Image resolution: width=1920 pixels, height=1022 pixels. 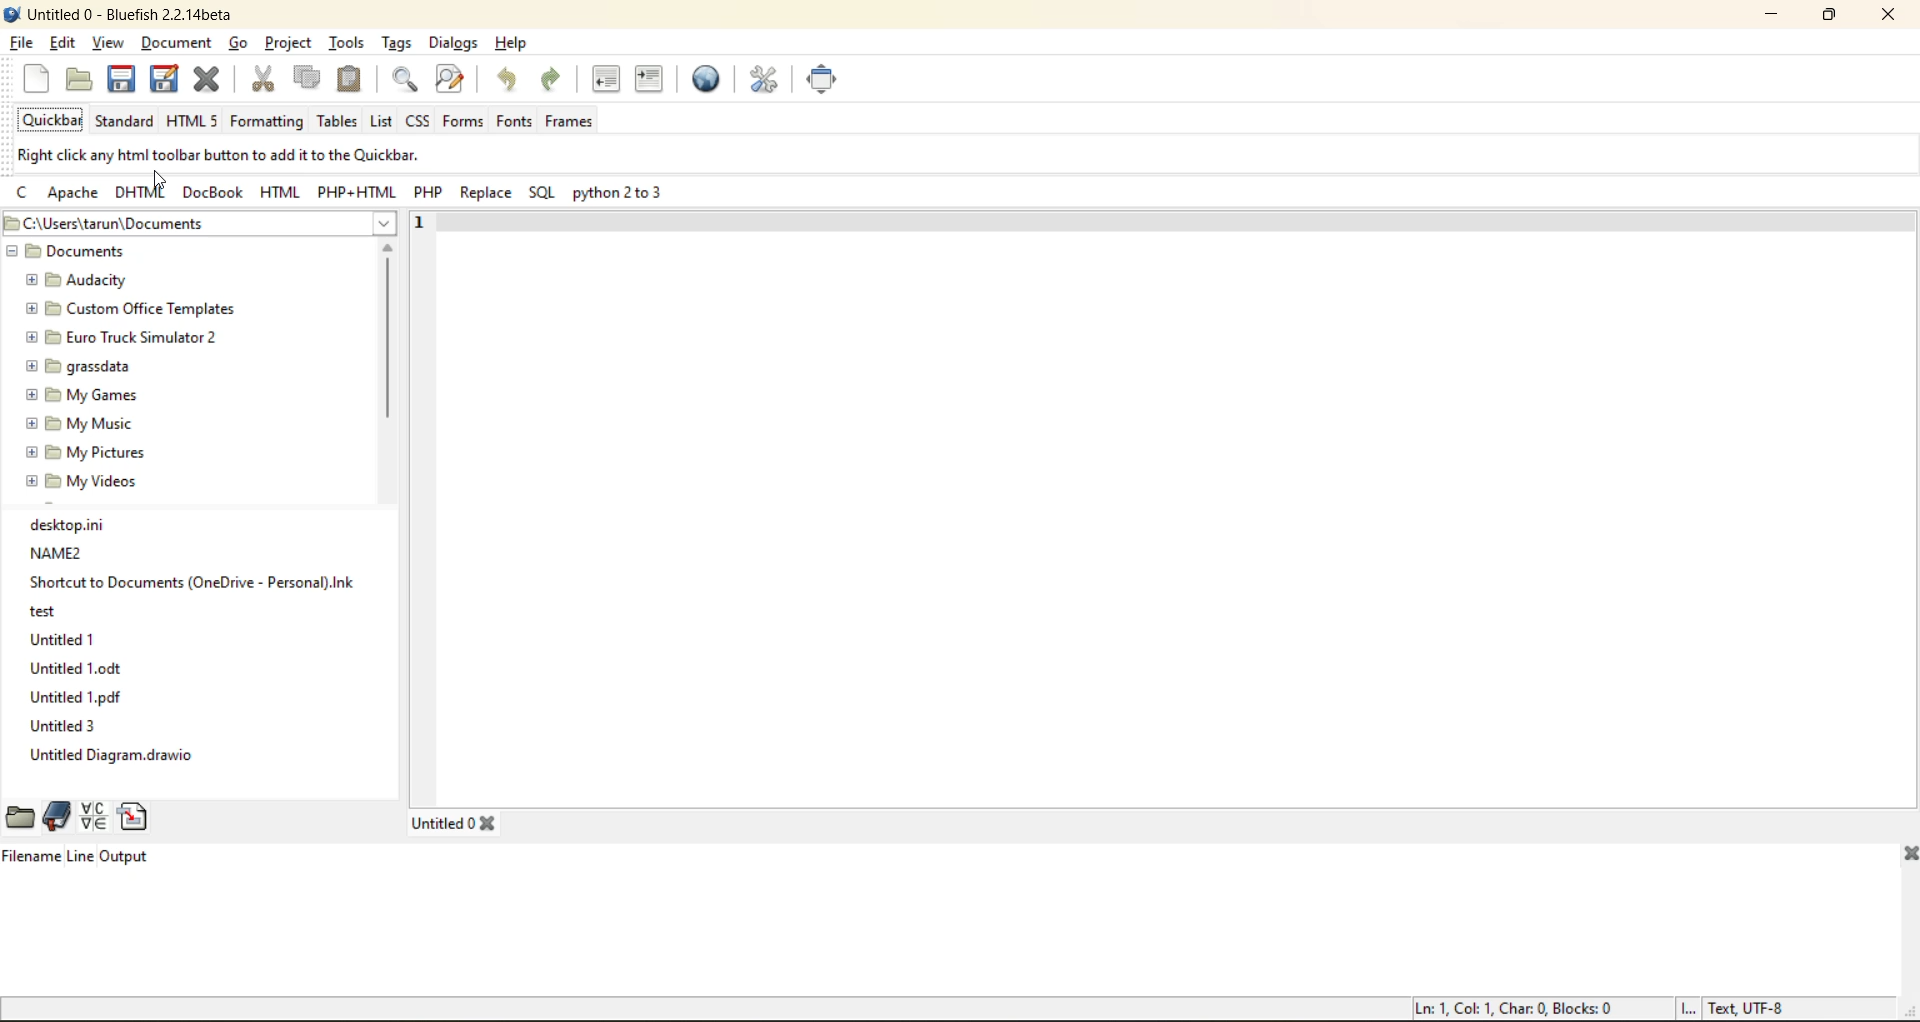 What do you see at coordinates (709, 80) in the screenshot?
I see `preview in web browser` at bounding box center [709, 80].